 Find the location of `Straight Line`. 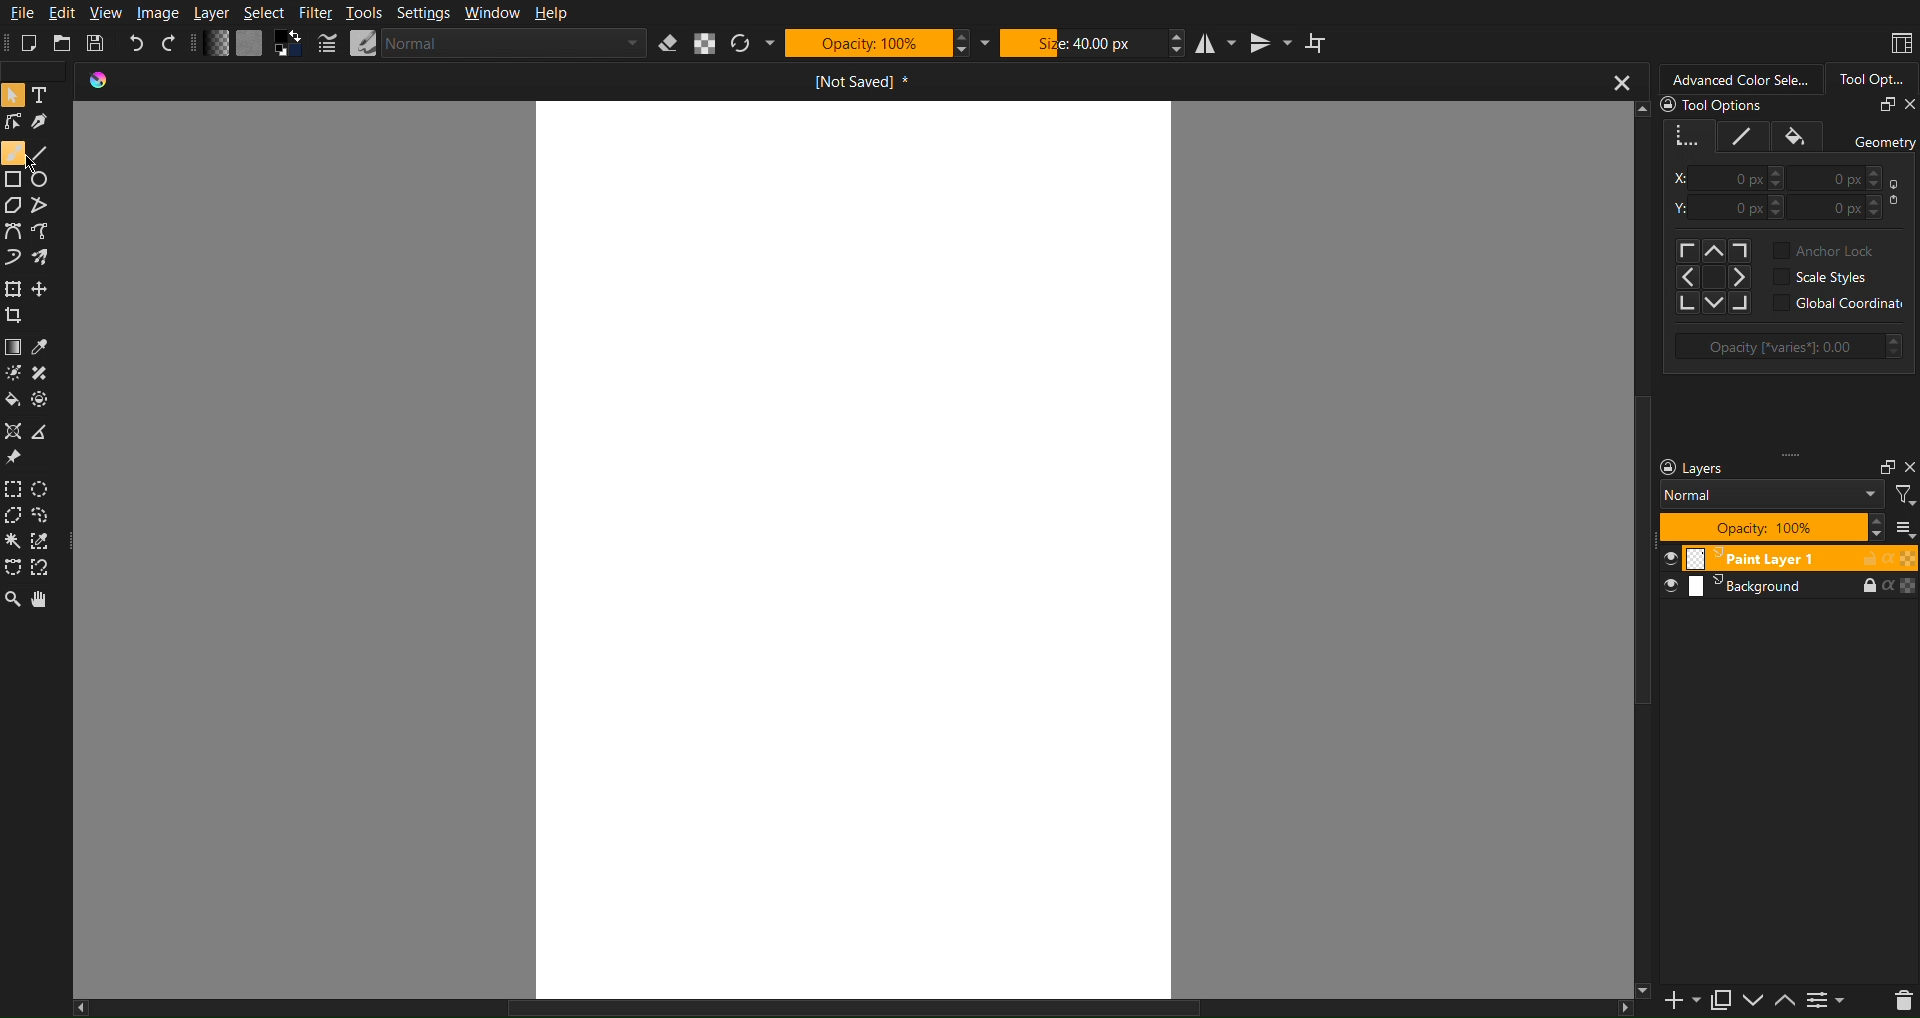

Straight Line is located at coordinates (47, 206).